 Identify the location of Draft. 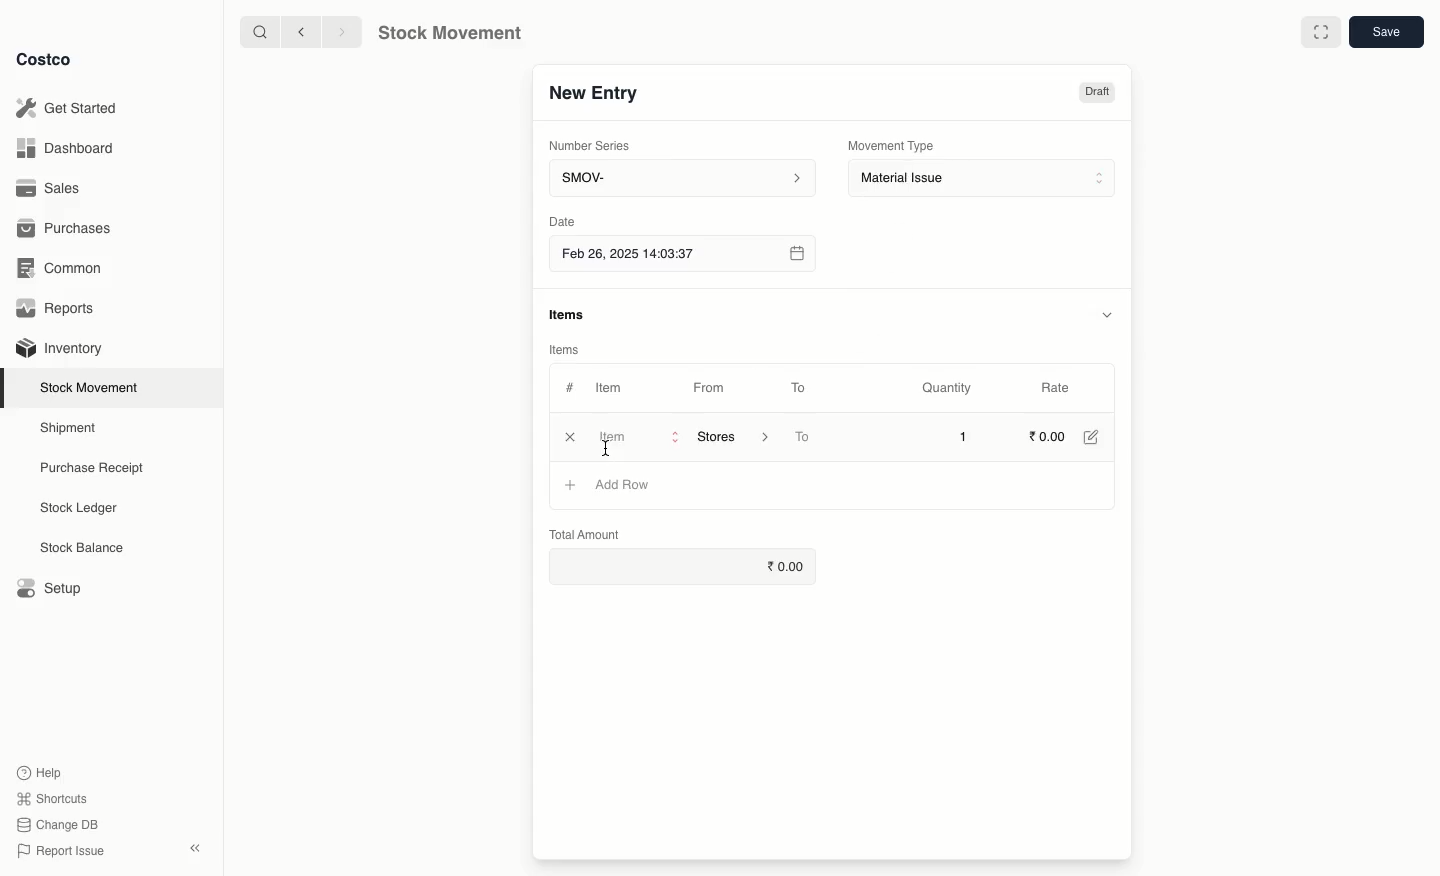
(1096, 94).